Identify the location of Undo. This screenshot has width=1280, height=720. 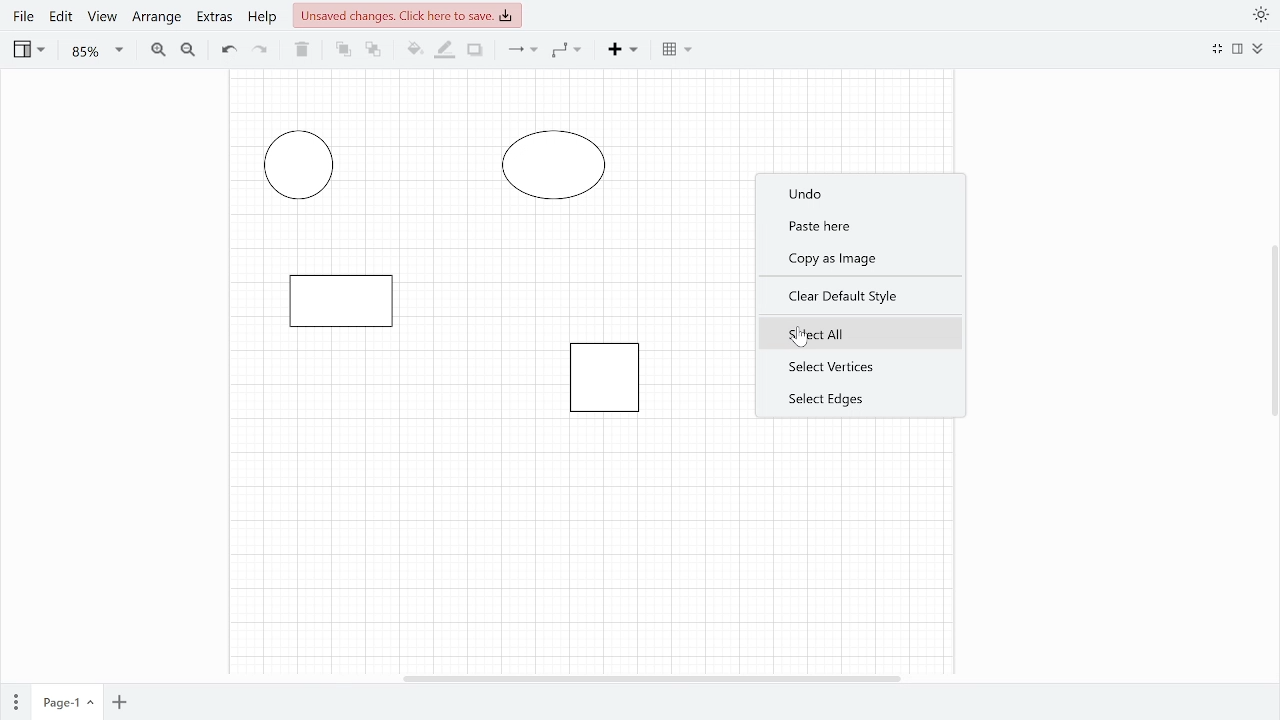
(226, 50).